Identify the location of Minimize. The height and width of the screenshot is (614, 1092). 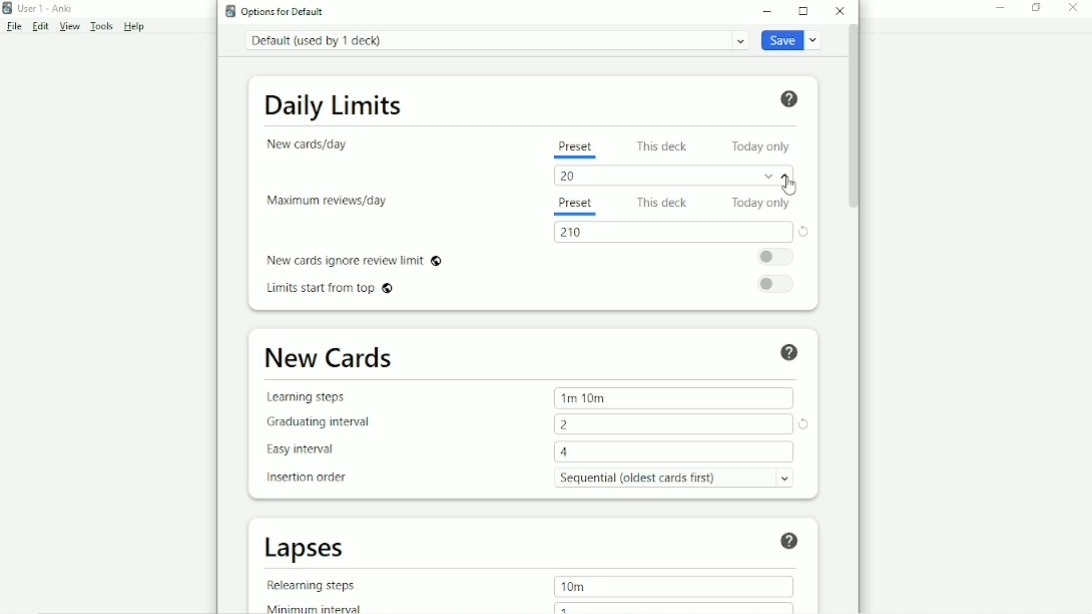
(767, 11).